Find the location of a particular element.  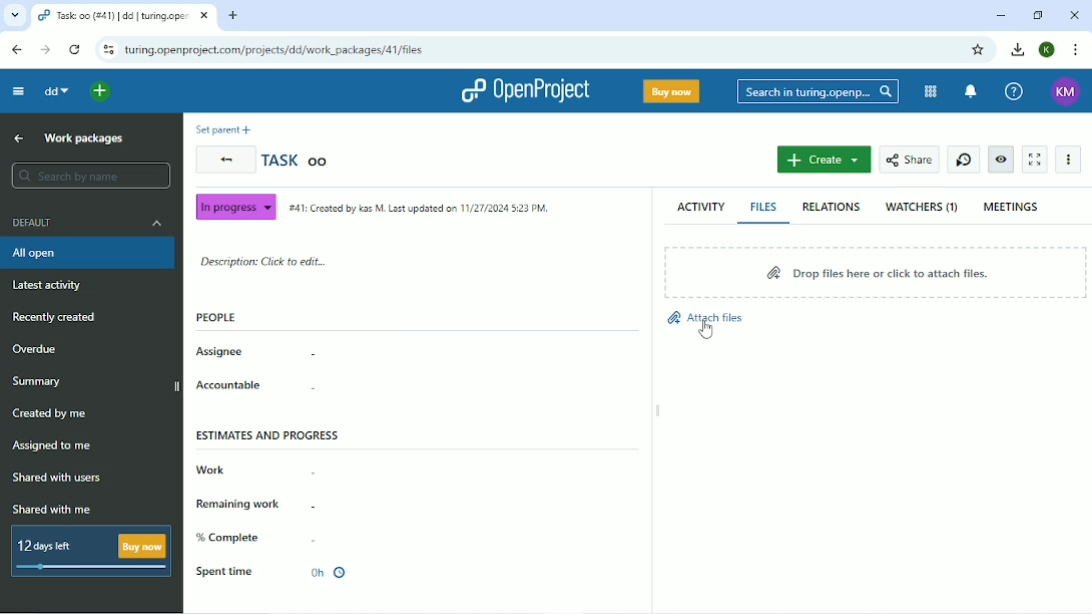

Accountable is located at coordinates (229, 384).